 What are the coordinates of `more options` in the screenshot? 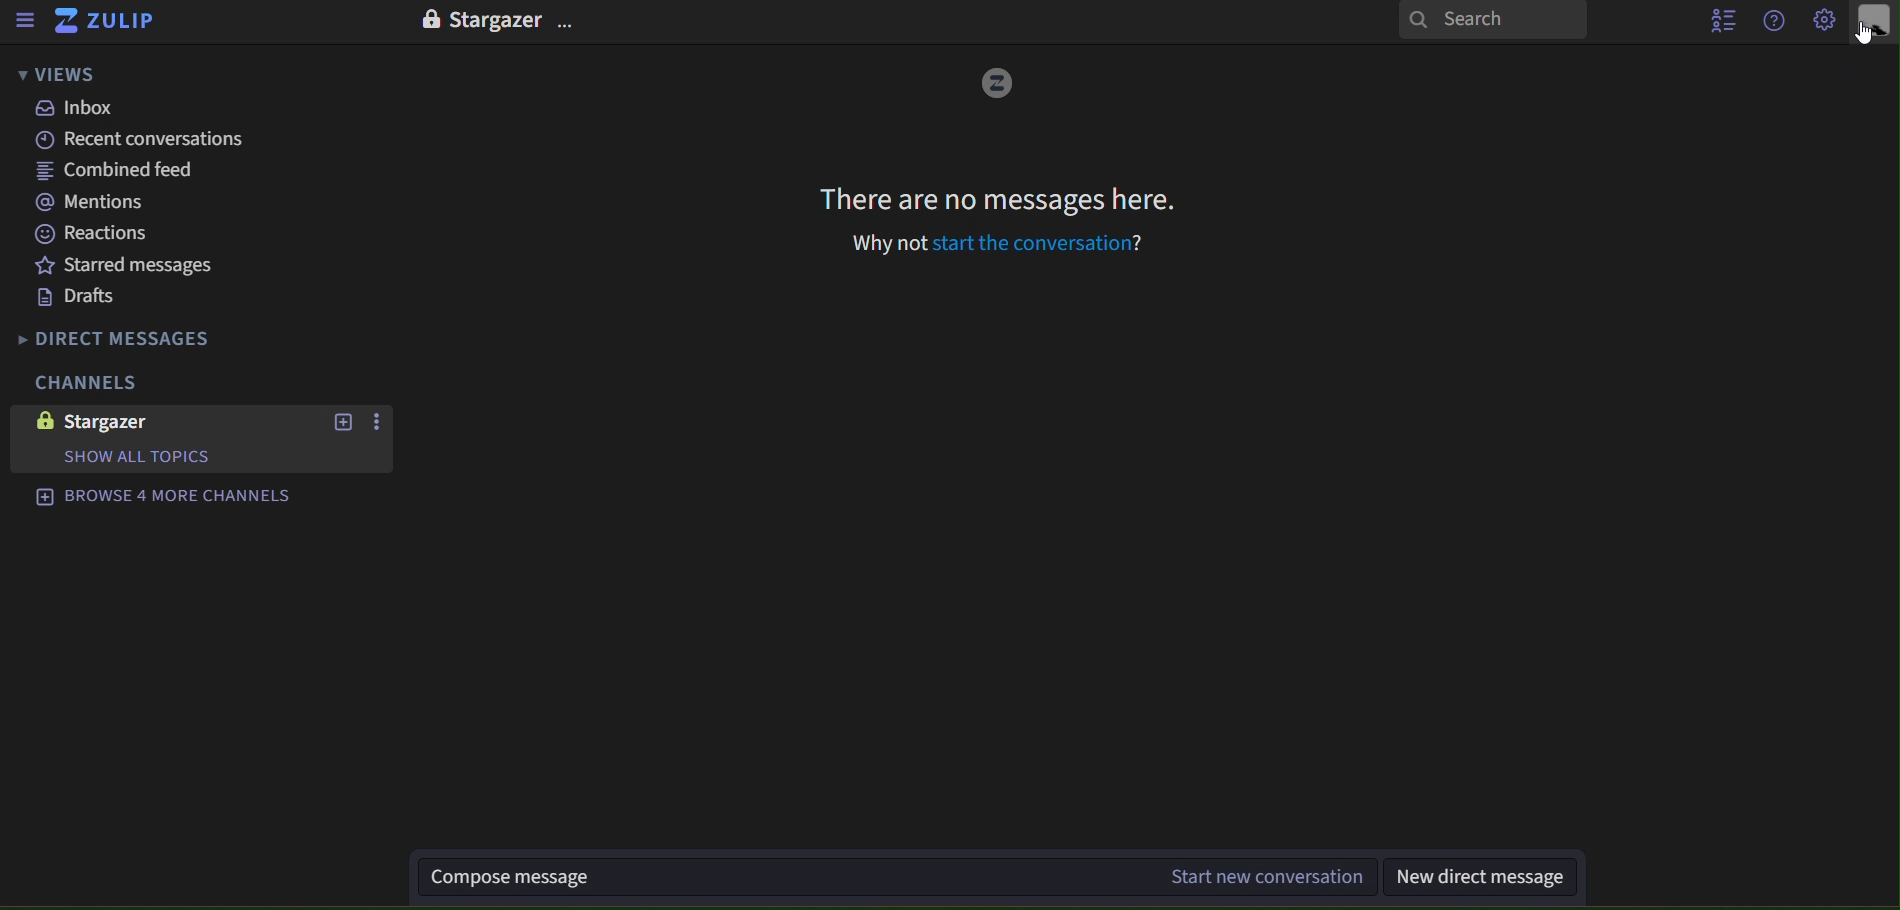 It's located at (376, 425).